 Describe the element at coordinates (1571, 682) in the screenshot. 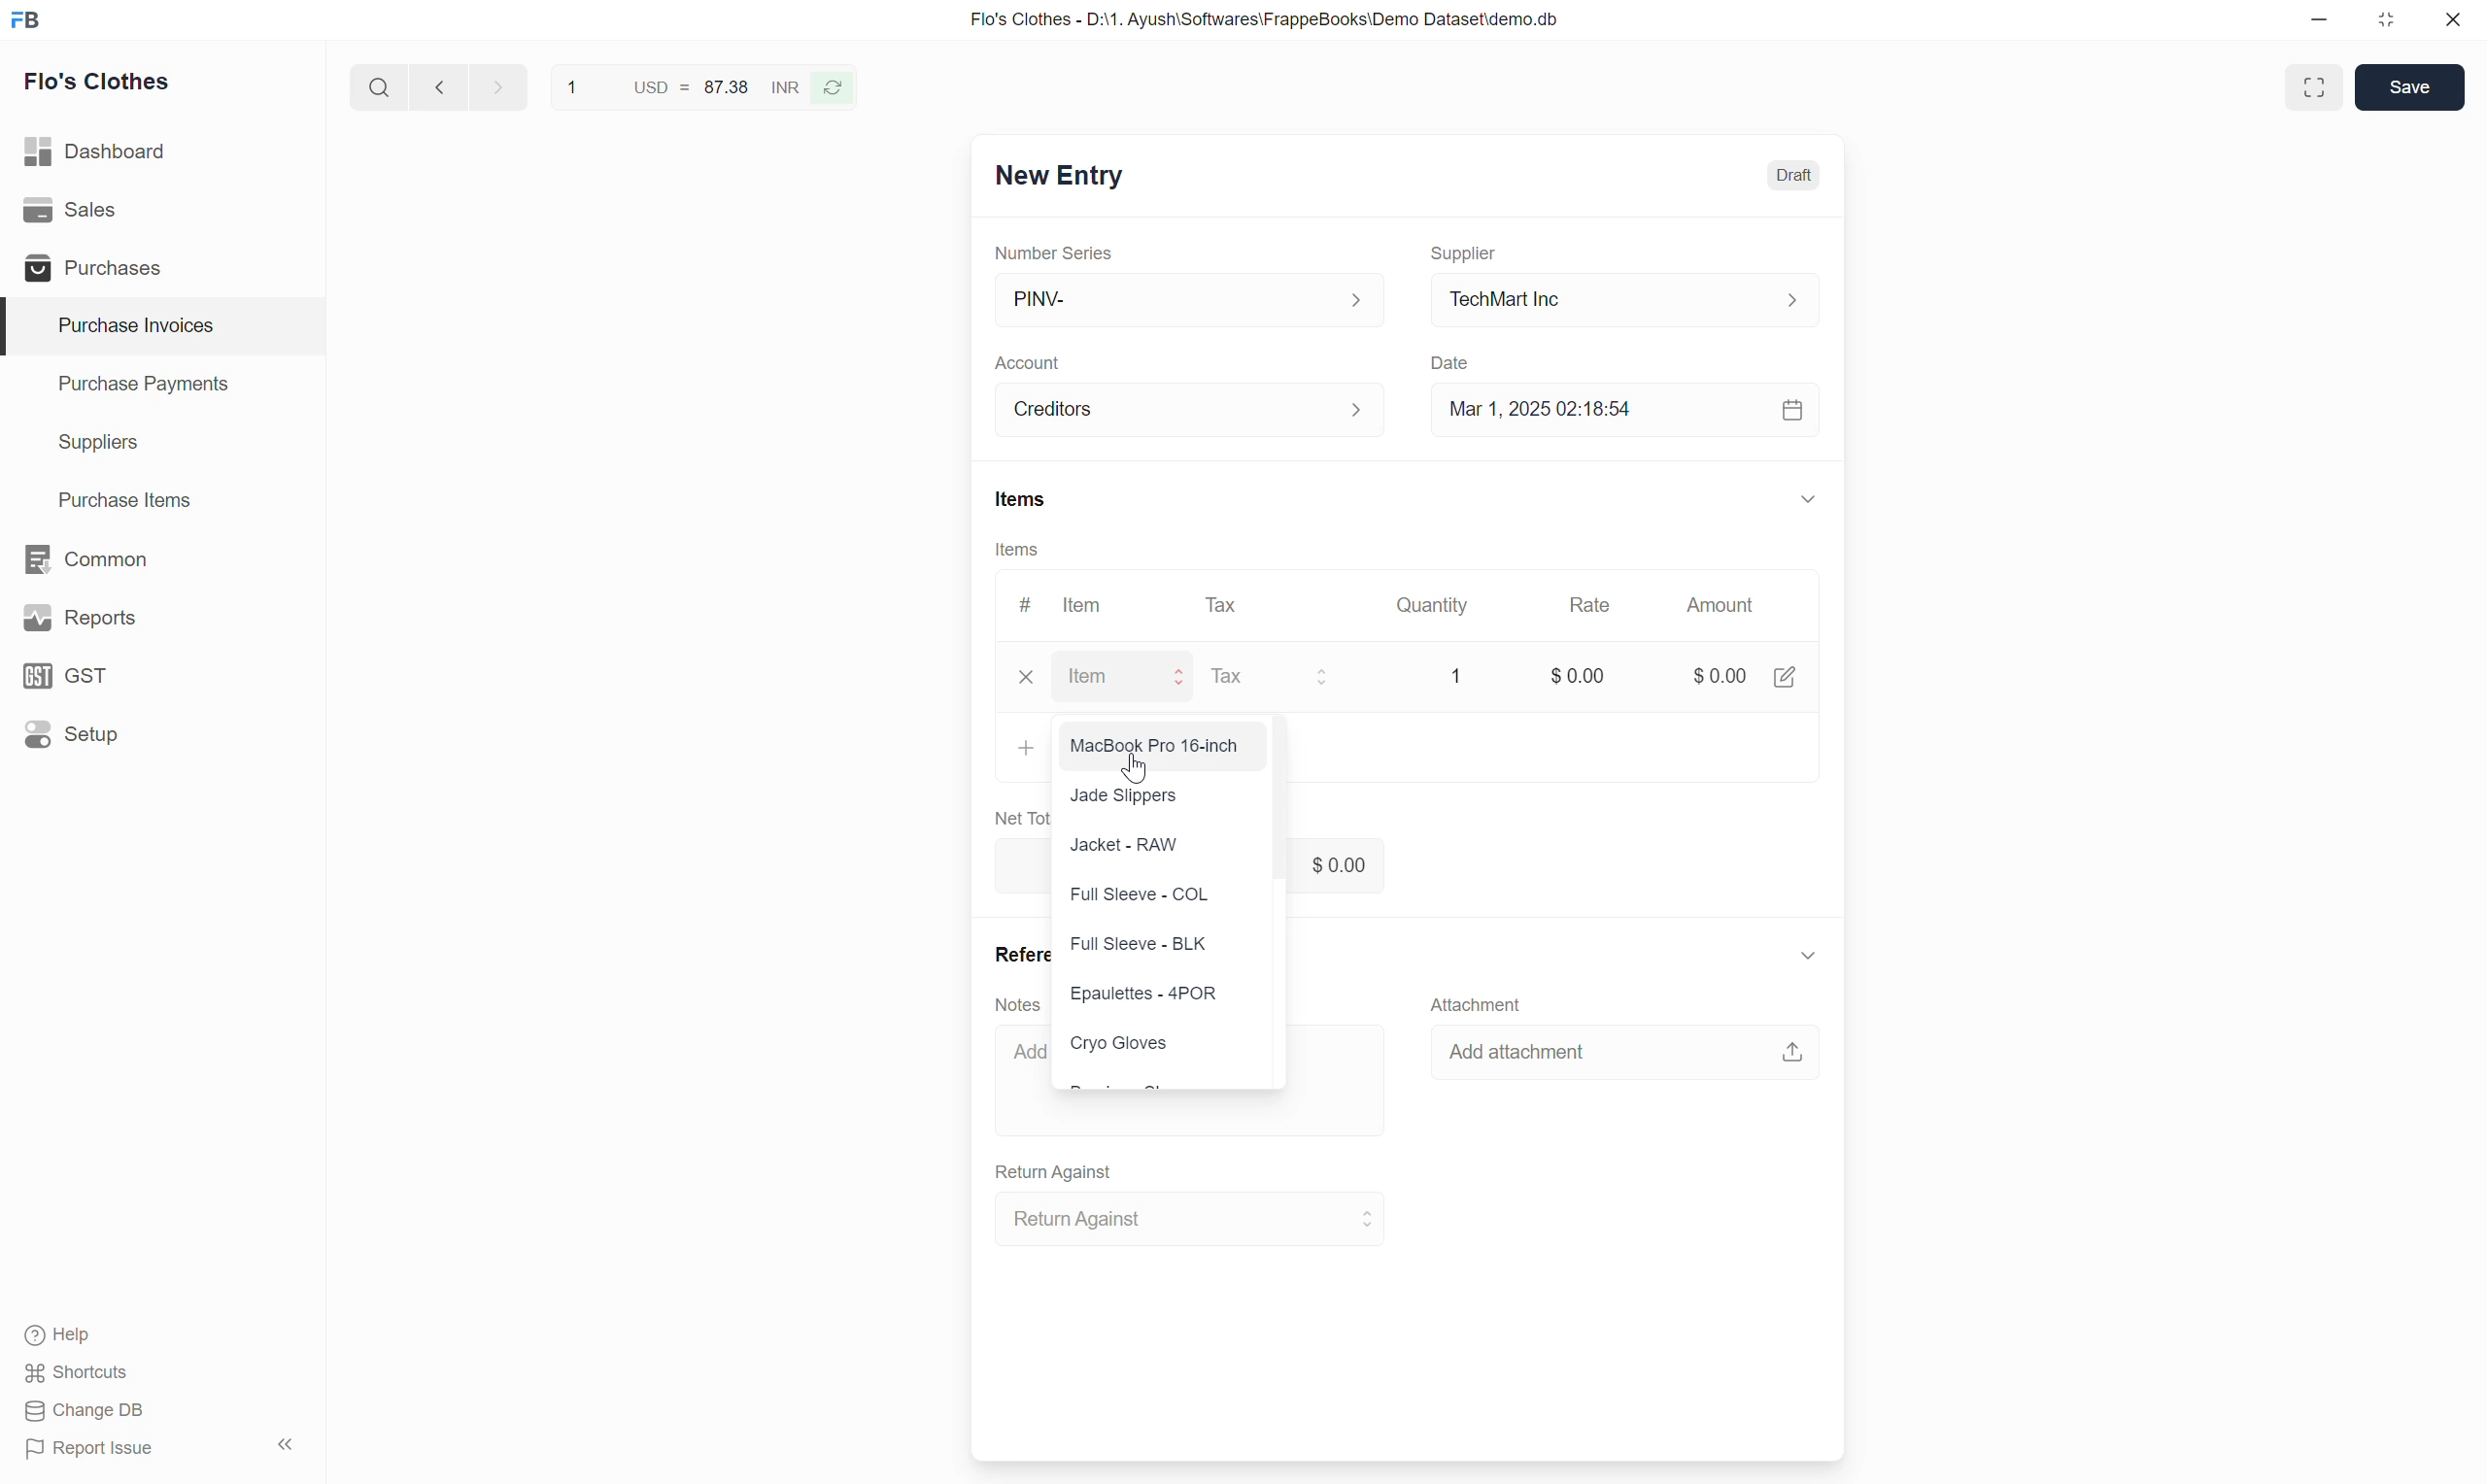

I see `$0.00` at that location.